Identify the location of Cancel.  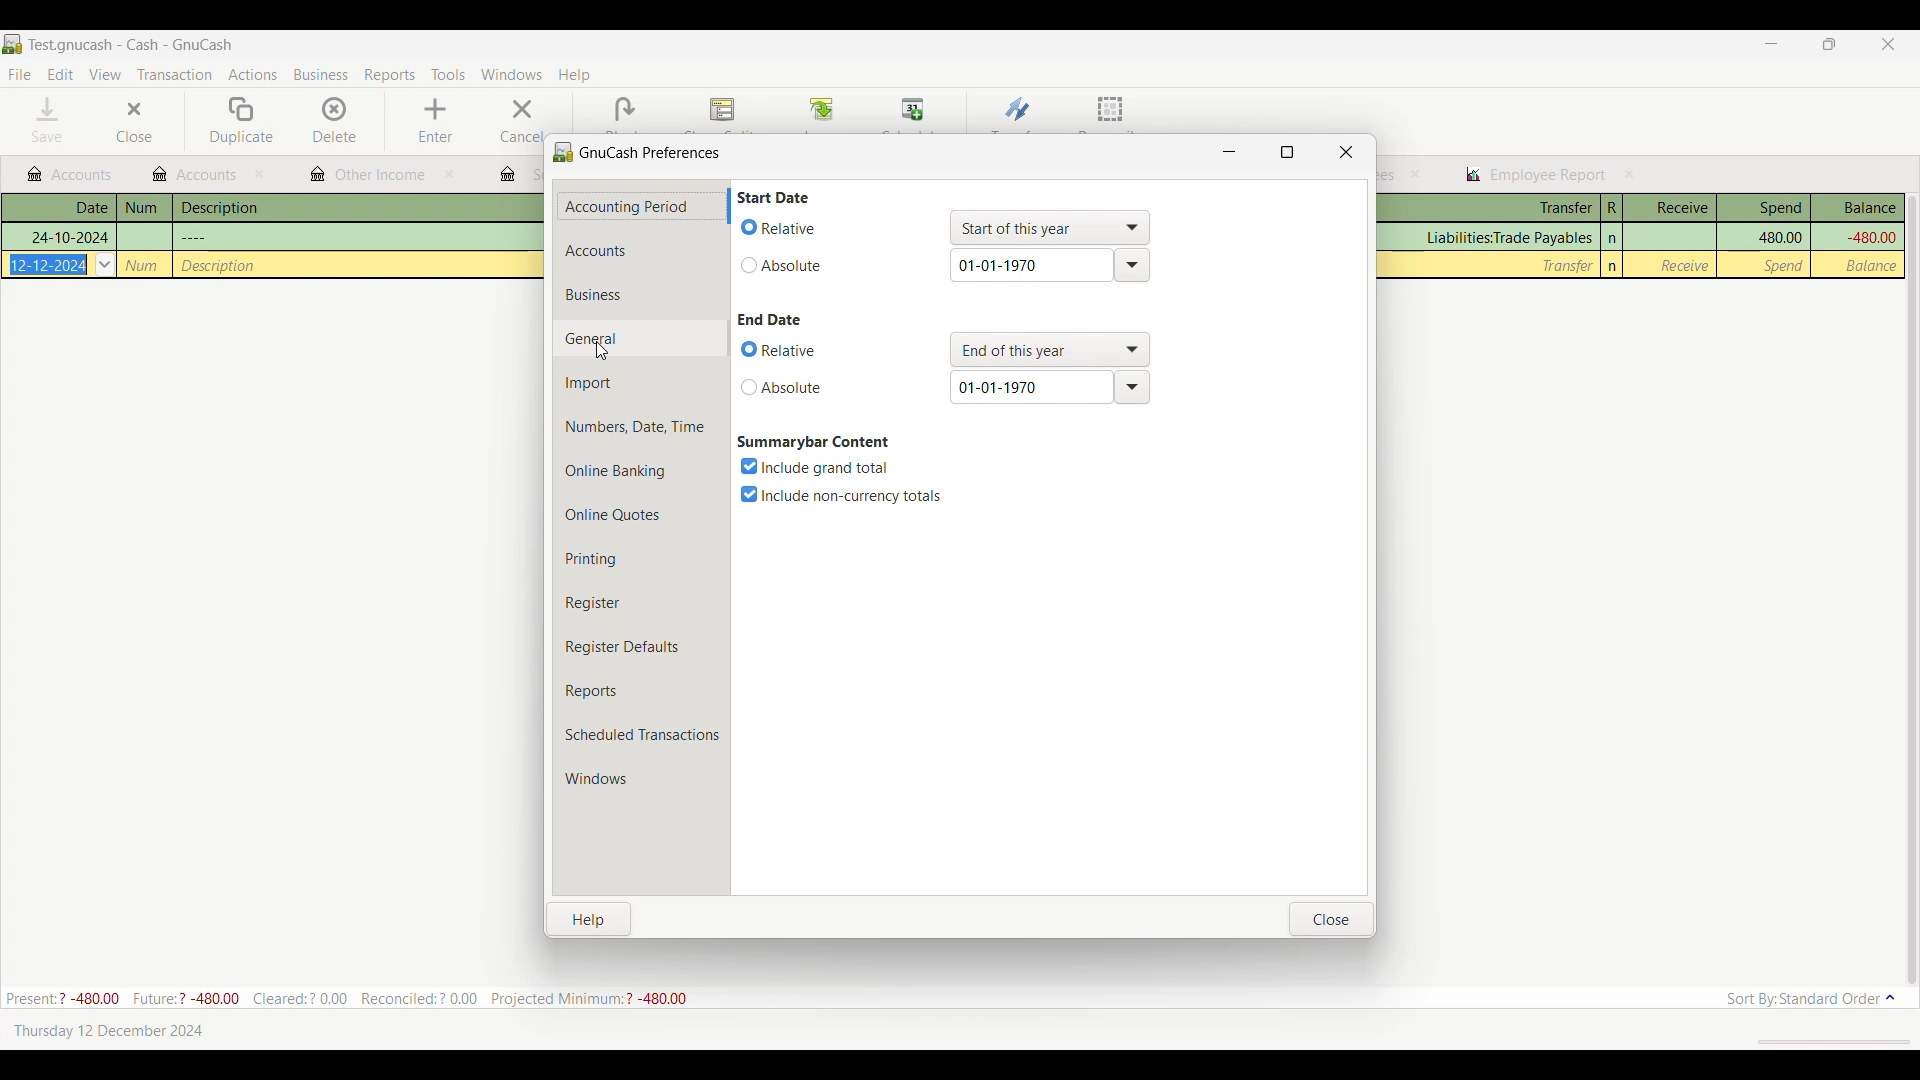
(519, 120).